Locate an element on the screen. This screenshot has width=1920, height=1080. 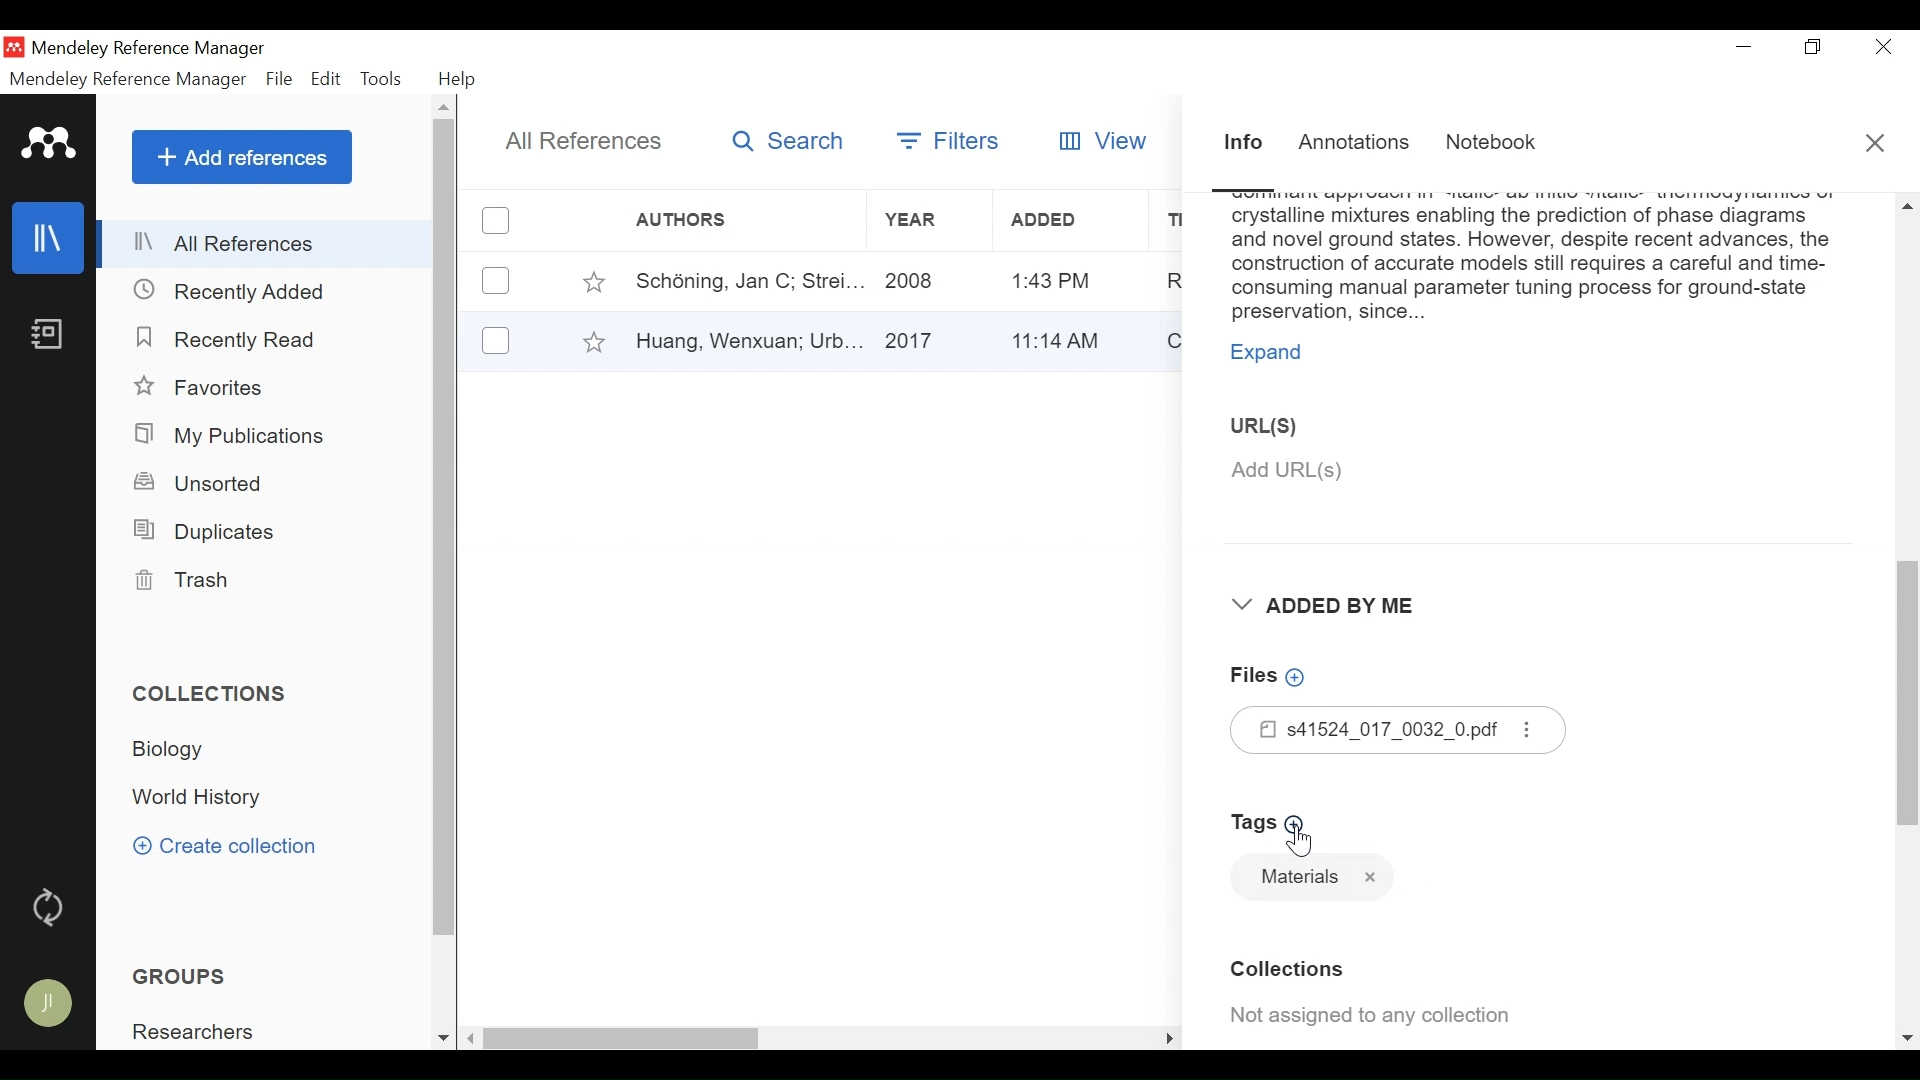
Avatar is located at coordinates (49, 1004).